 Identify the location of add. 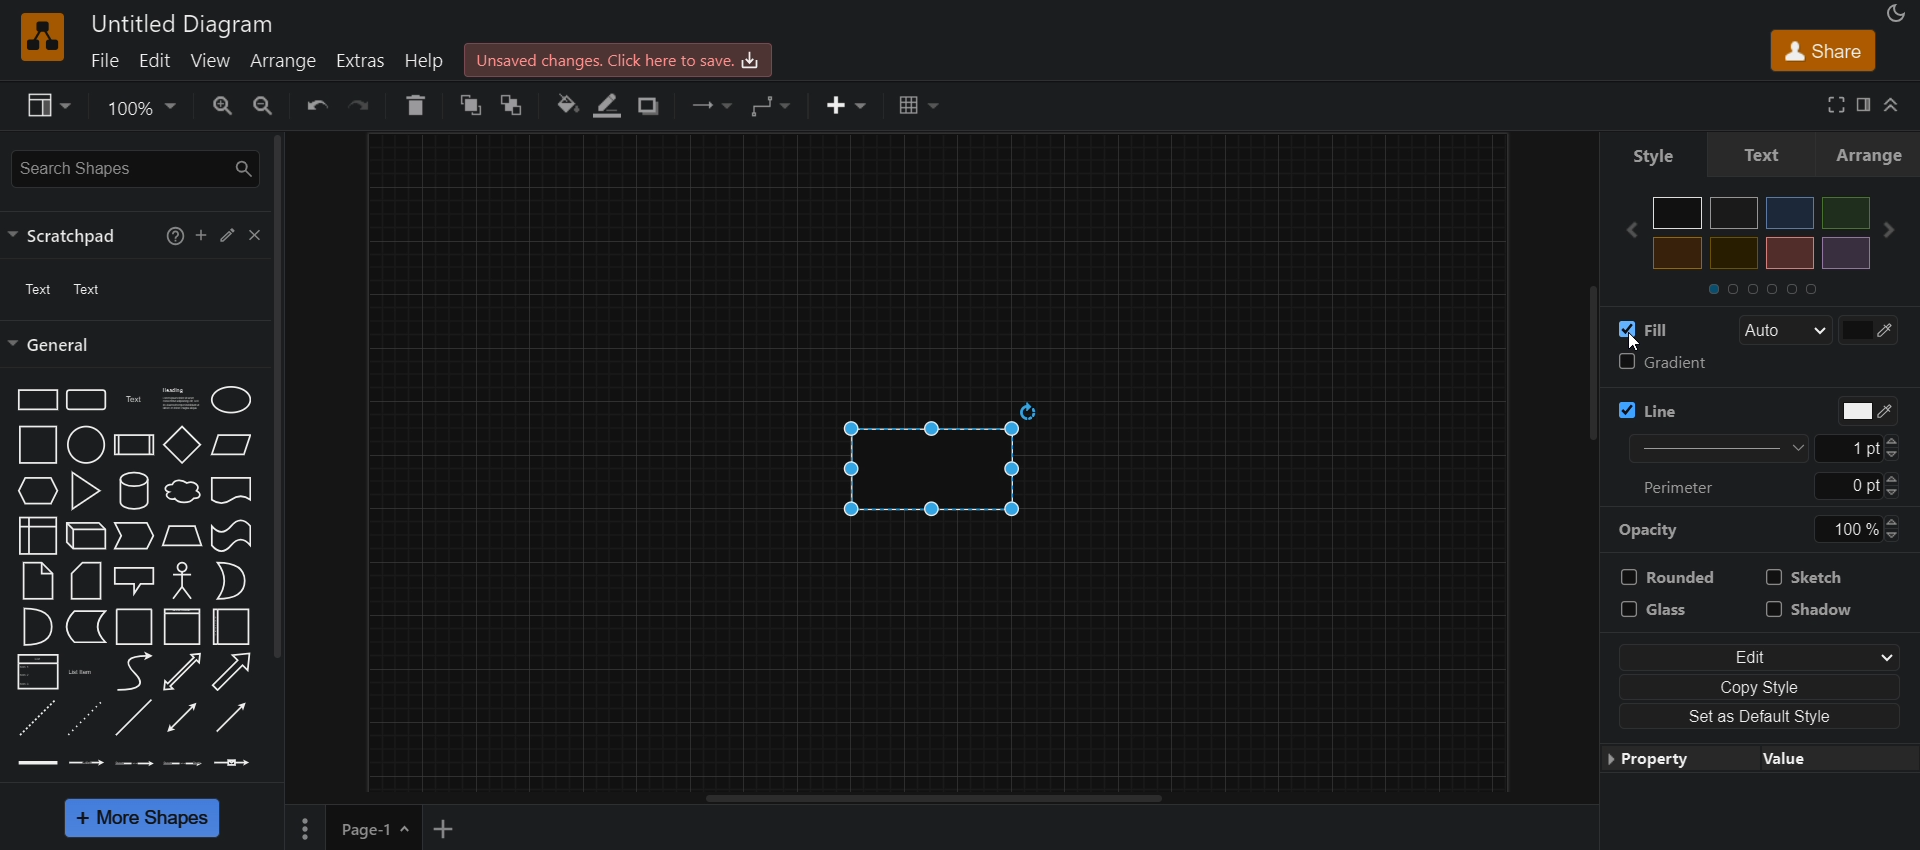
(201, 236).